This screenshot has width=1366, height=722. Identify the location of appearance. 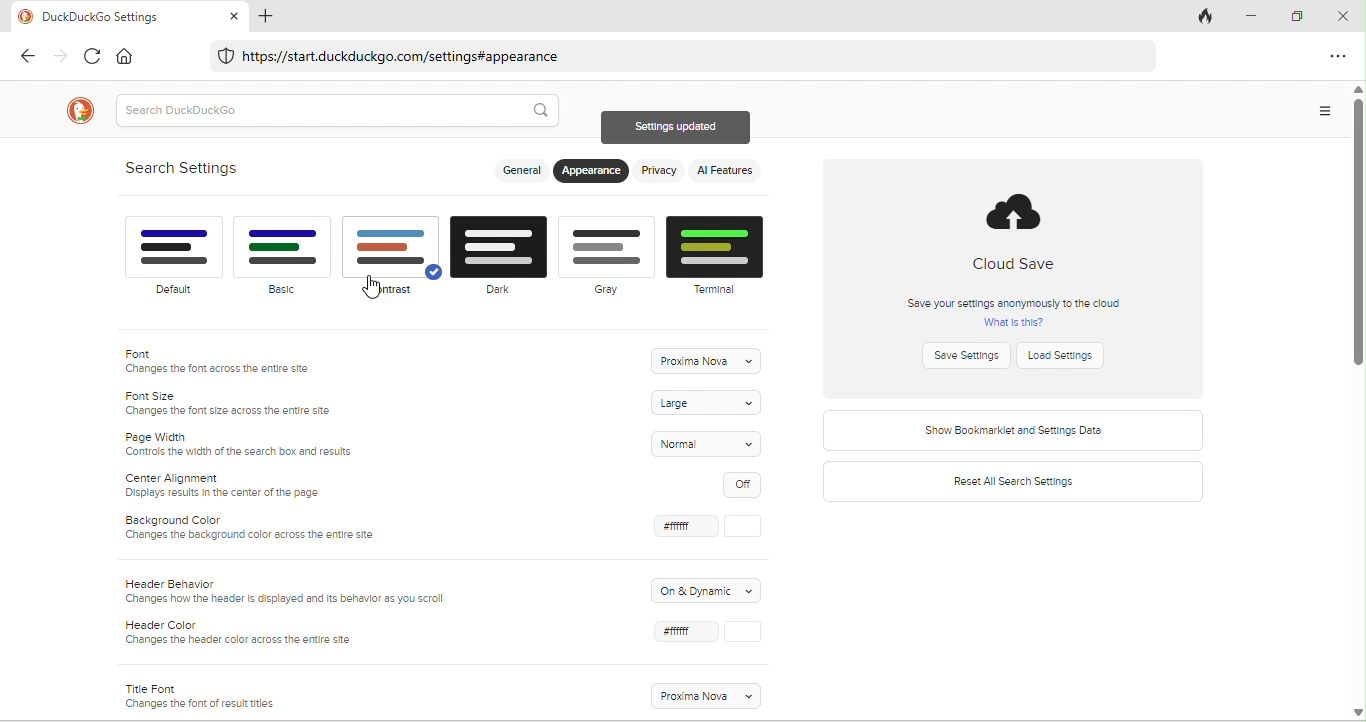
(593, 172).